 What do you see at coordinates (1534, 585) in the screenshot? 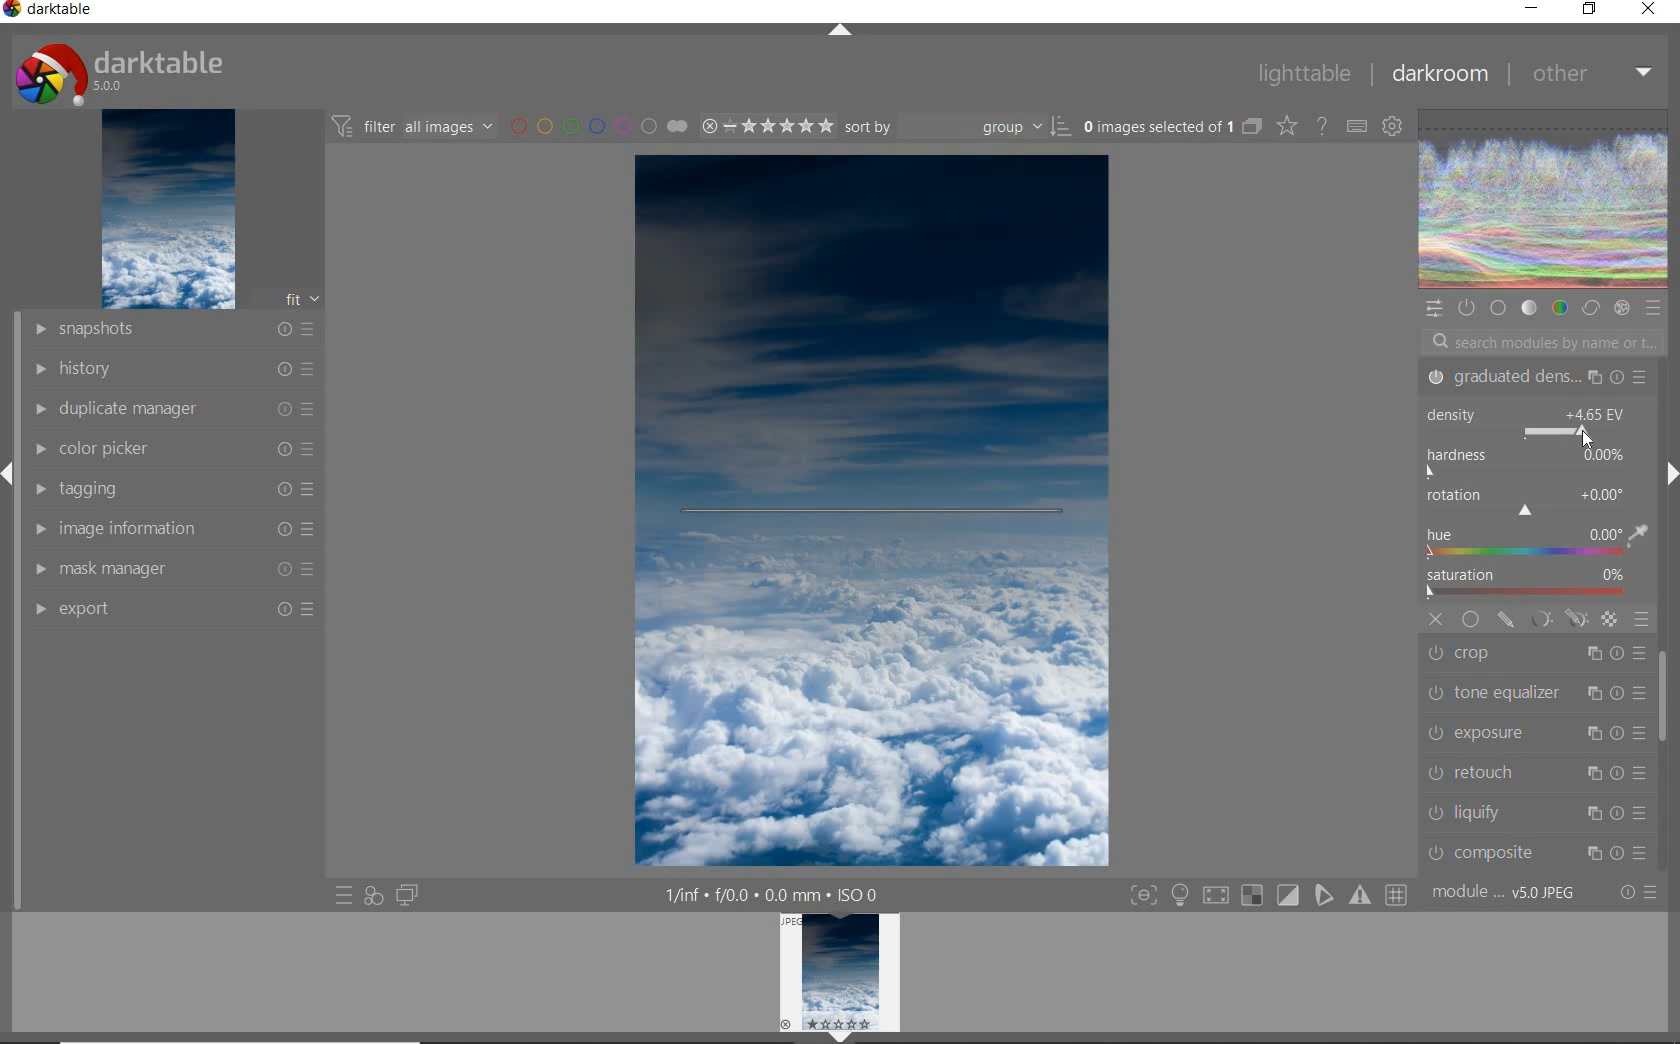
I see `SATURATION` at bounding box center [1534, 585].